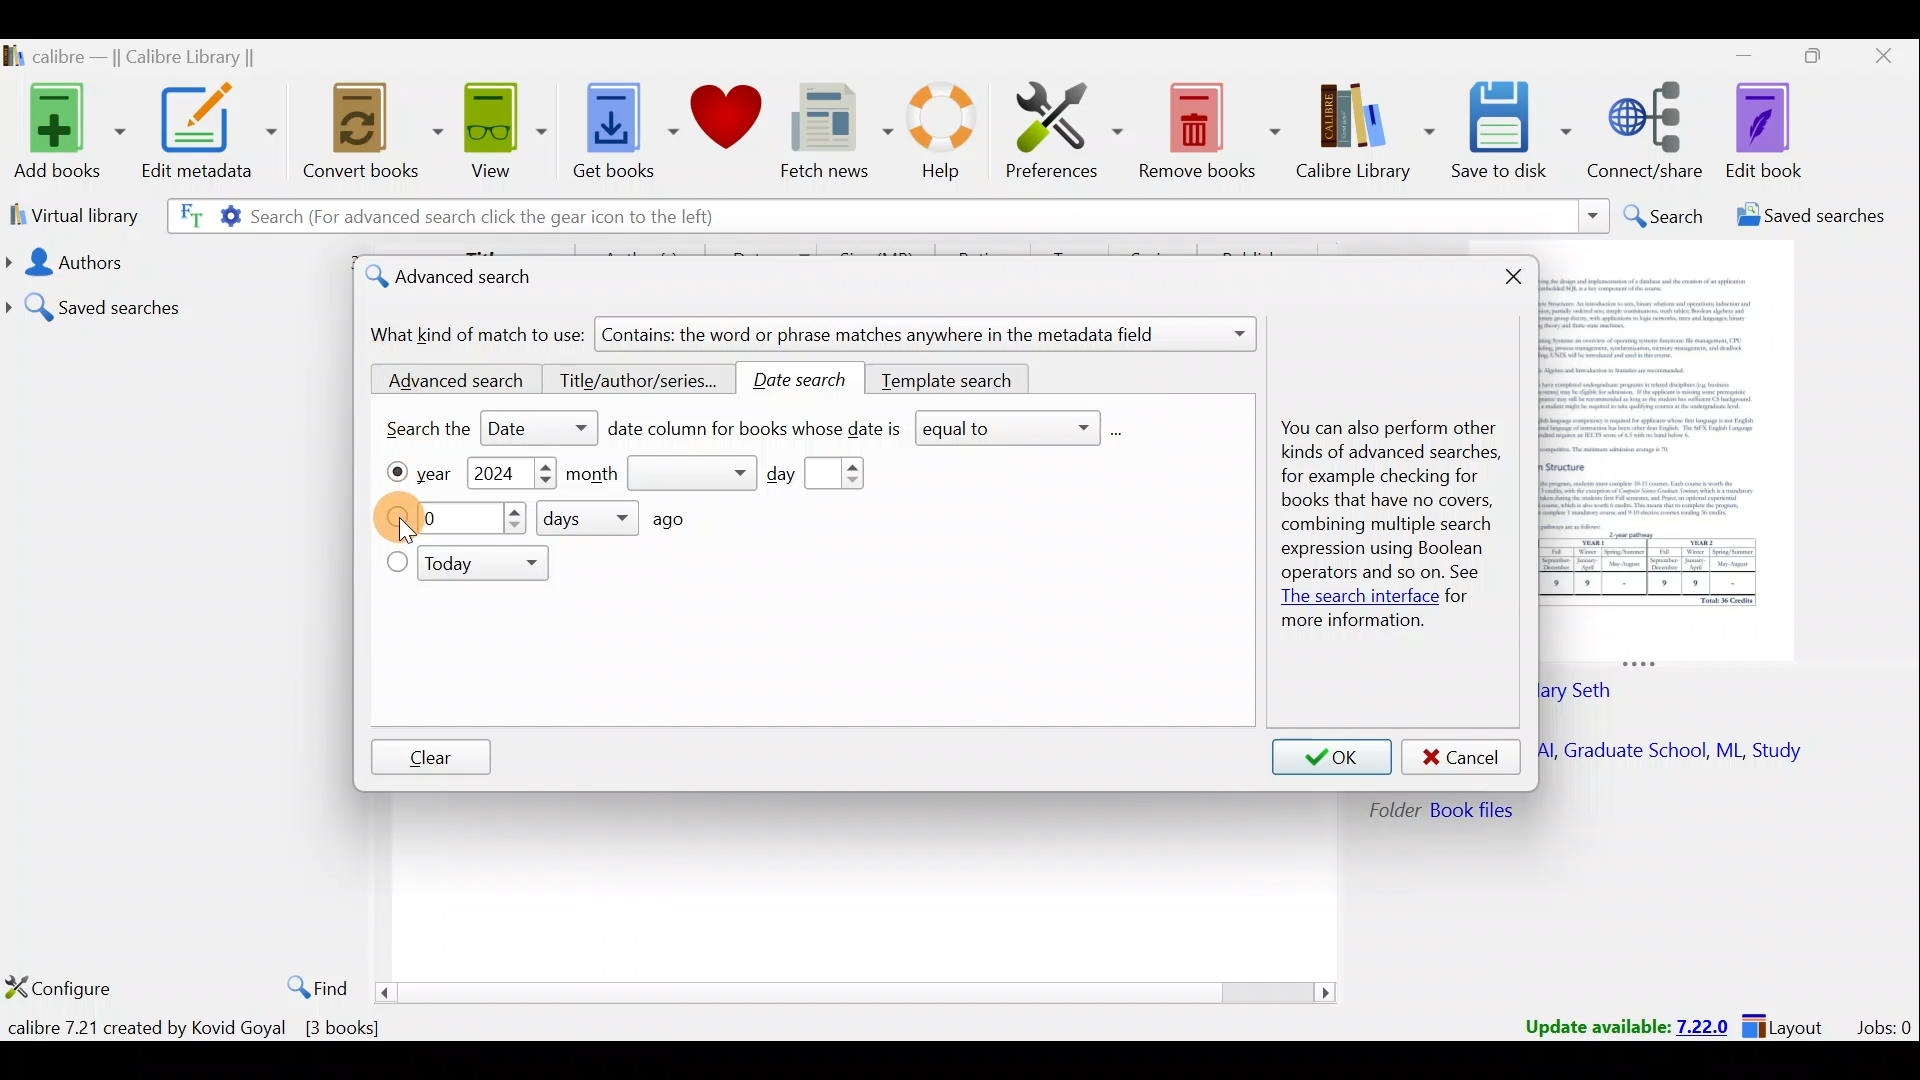 This screenshot has width=1920, height=1080. Describe the element at coordinates (1020, 430) in the screenshot. I see `equal to` at that location.